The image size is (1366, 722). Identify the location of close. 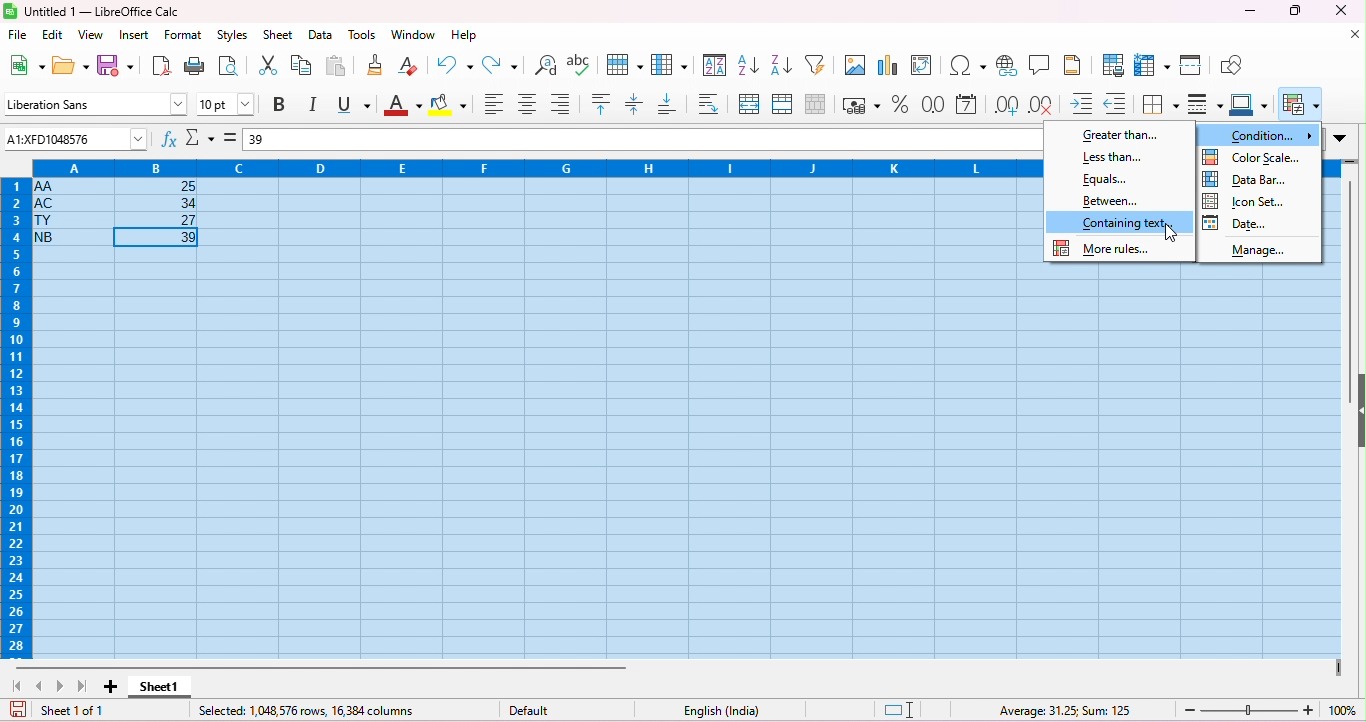
(1354, 35).